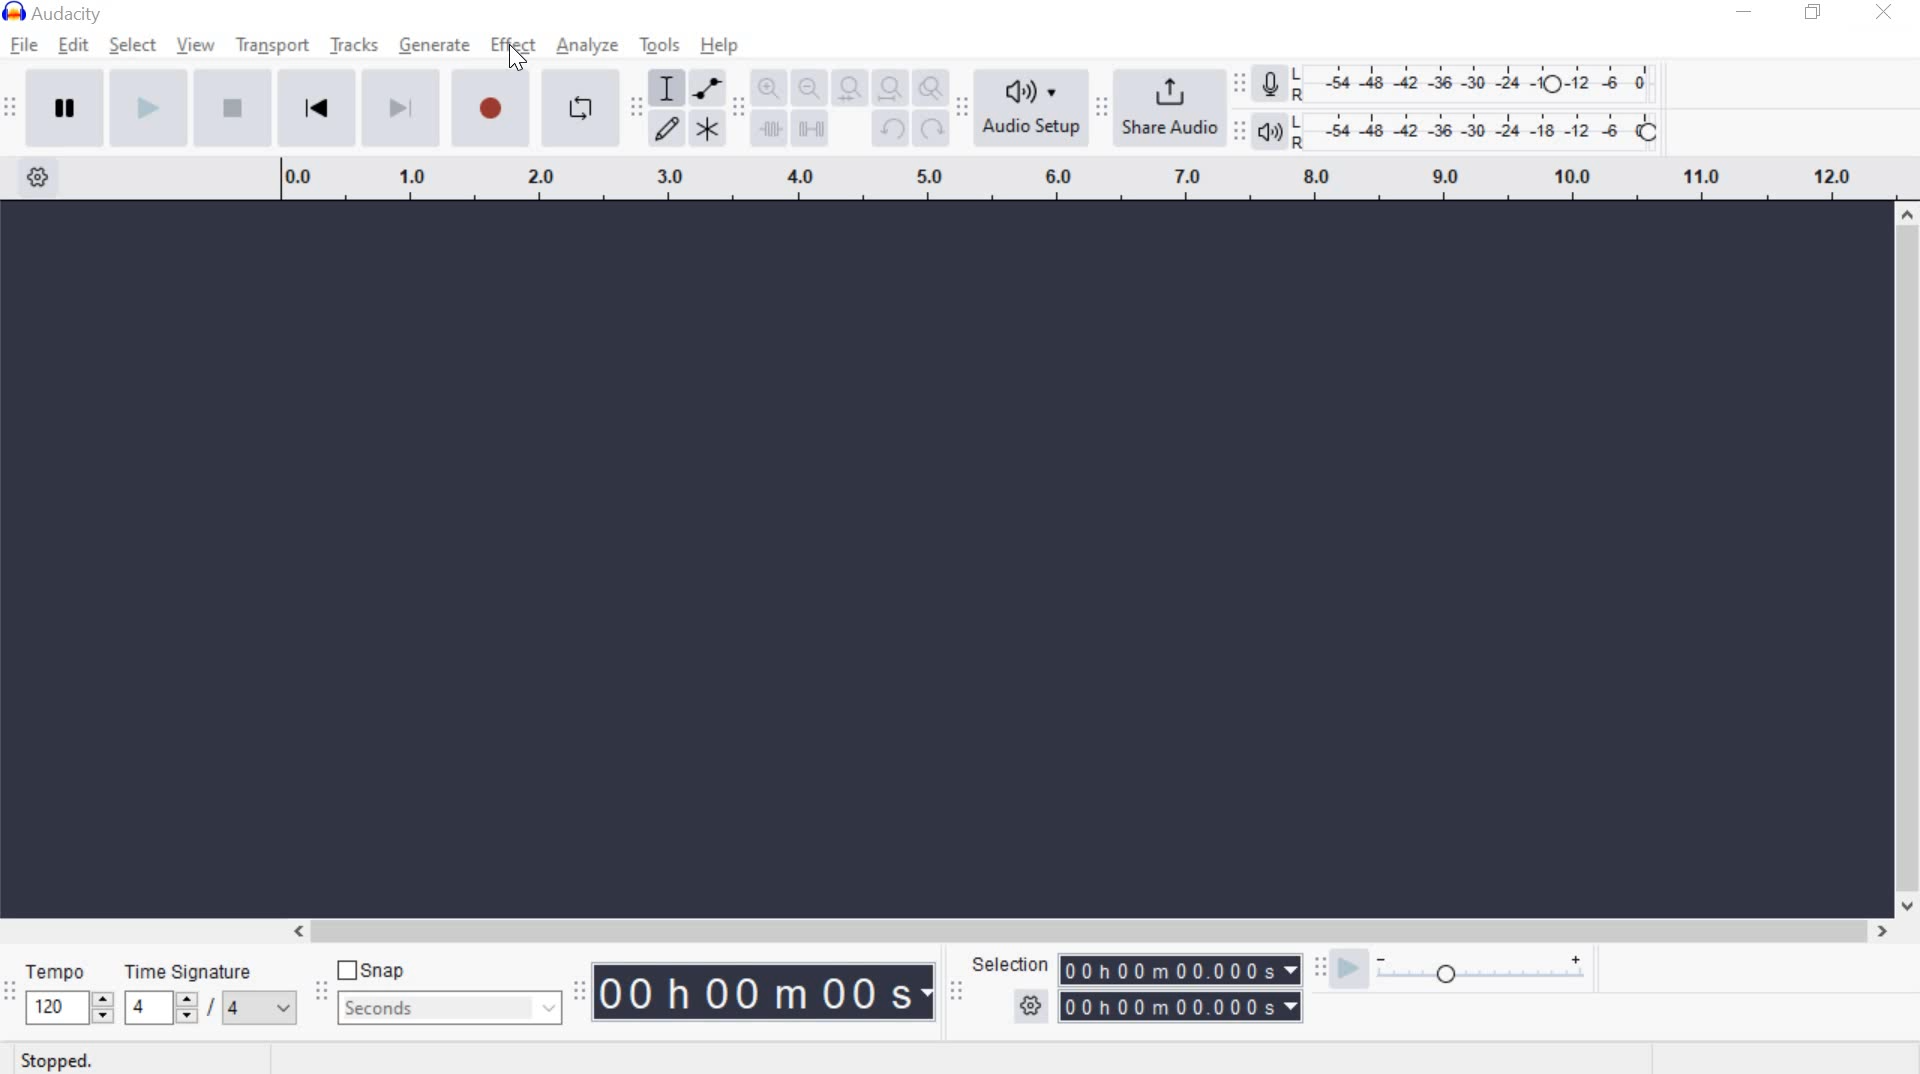  I want to click on playback speed, so click(1352, 972).